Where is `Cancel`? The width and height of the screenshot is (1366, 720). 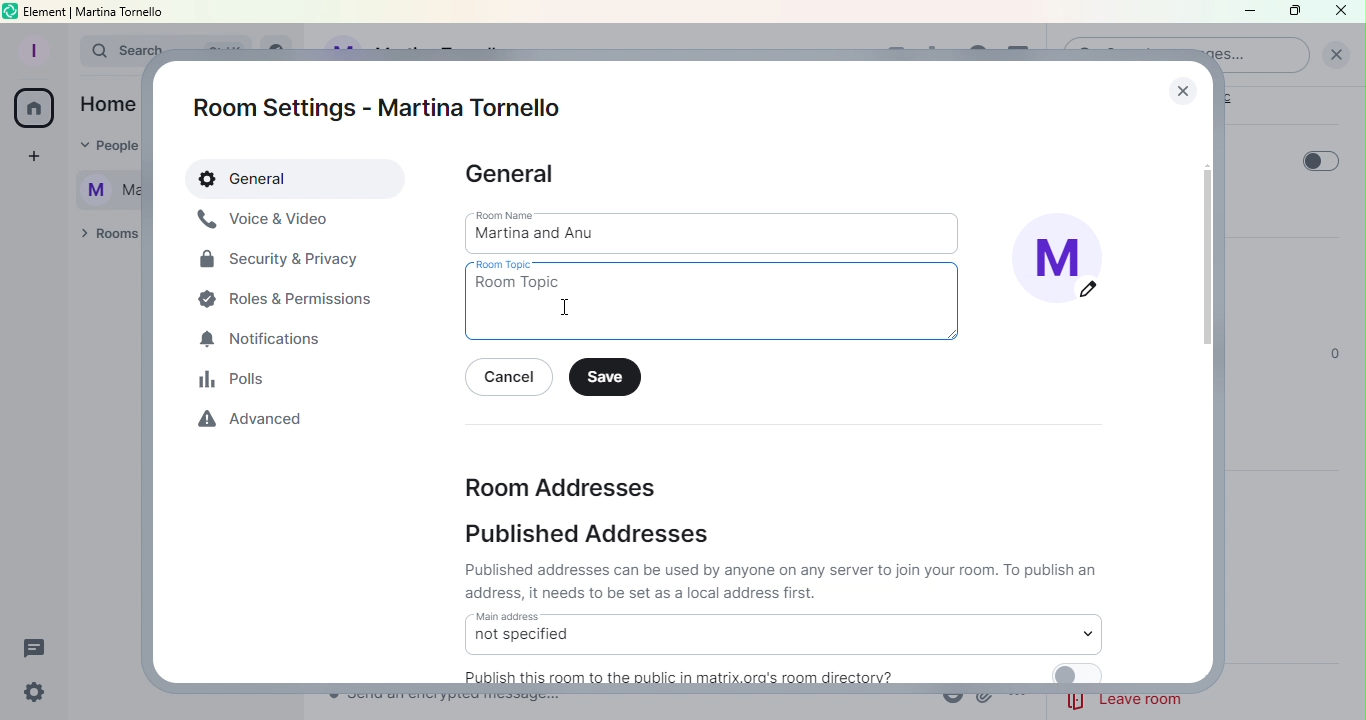 Cancel is located at coordinates (513, 379).